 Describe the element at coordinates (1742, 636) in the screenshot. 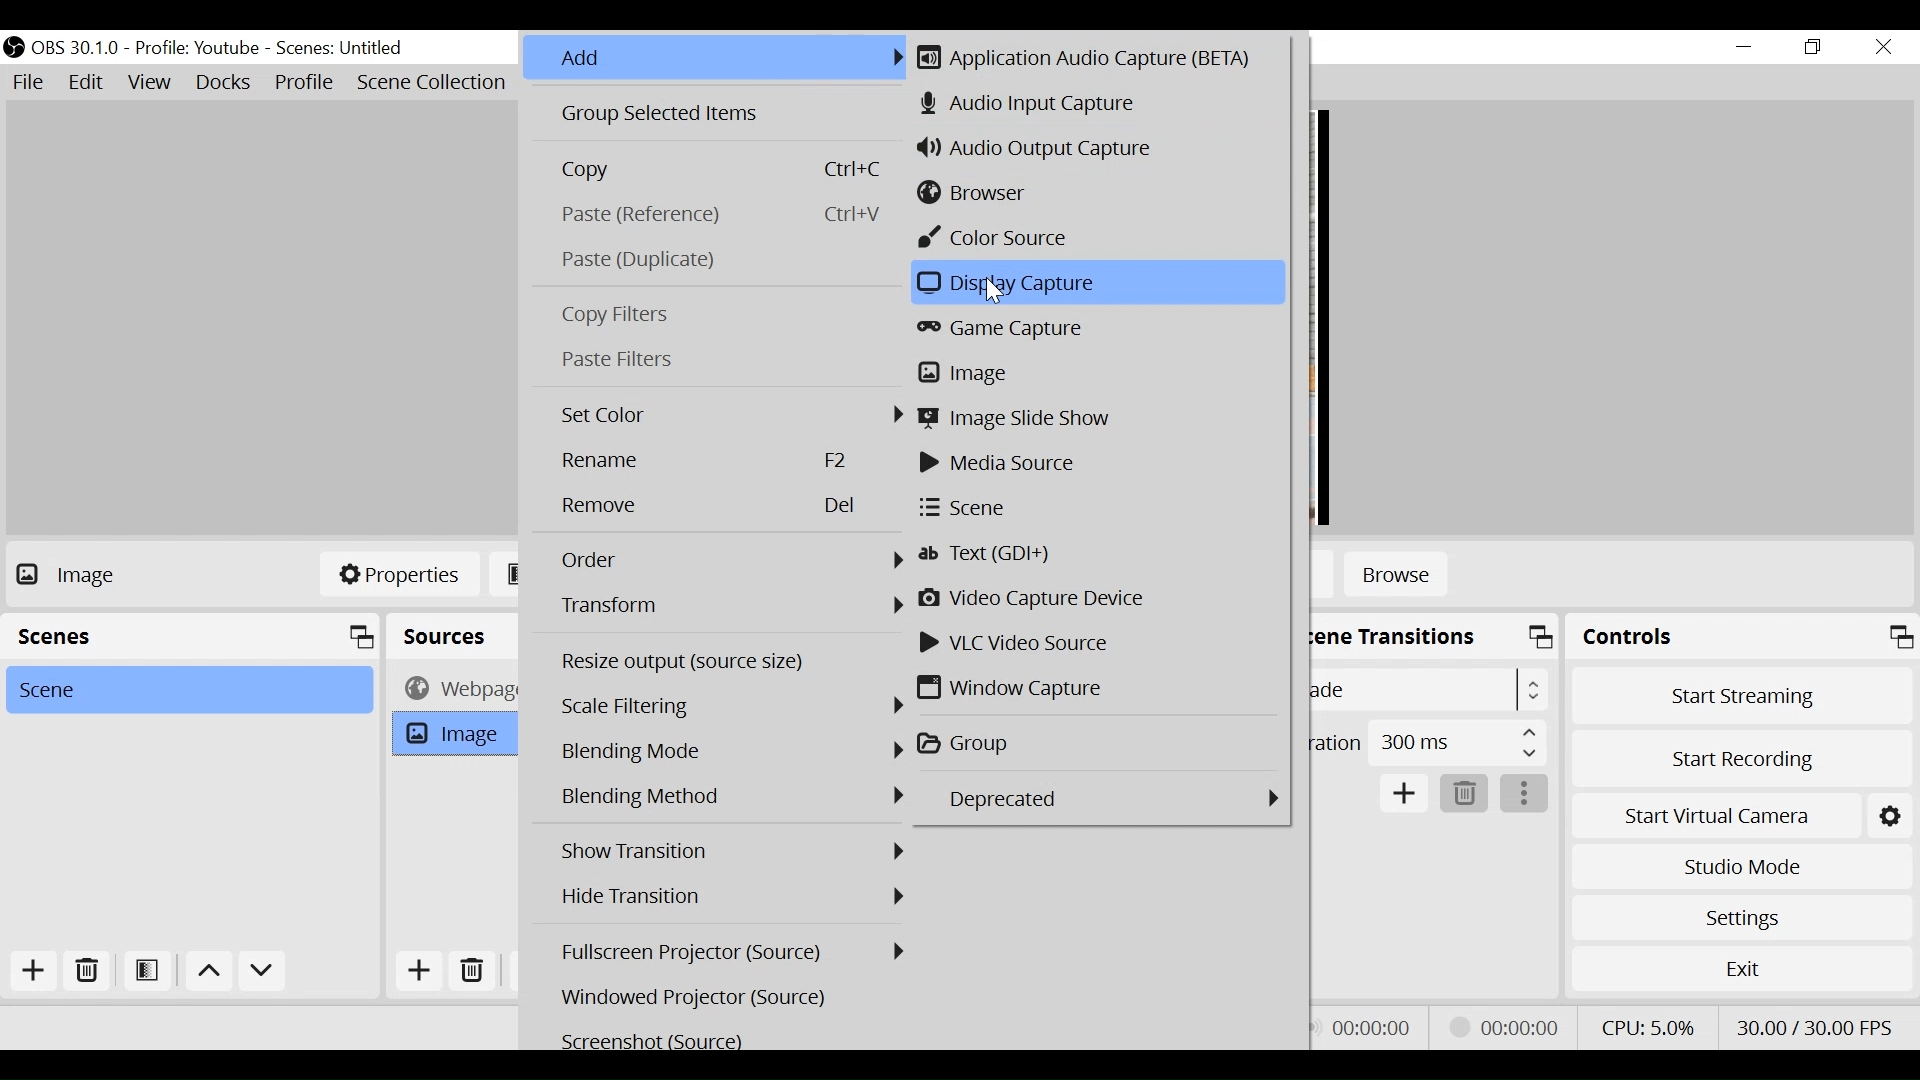

I see `Control Panel` at that location.